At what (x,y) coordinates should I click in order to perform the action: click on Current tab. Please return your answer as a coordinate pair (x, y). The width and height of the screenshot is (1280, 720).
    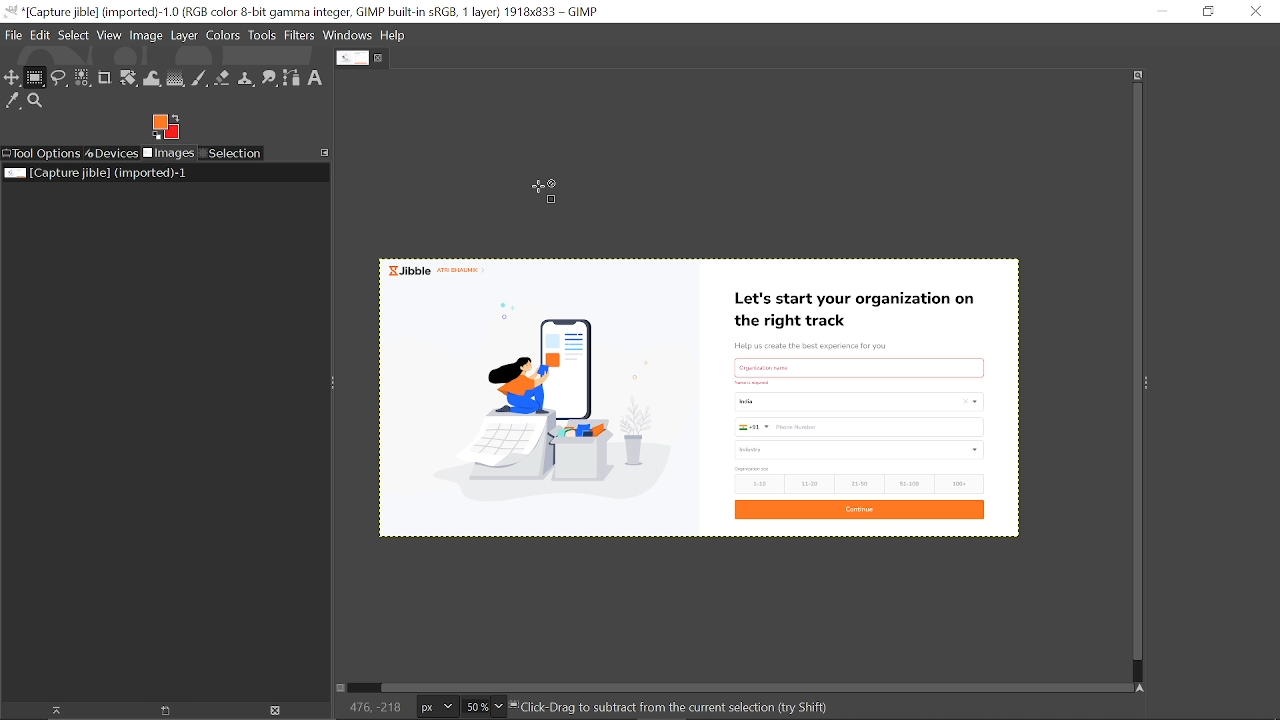
    Looking at the image, I should click on (351, 59).